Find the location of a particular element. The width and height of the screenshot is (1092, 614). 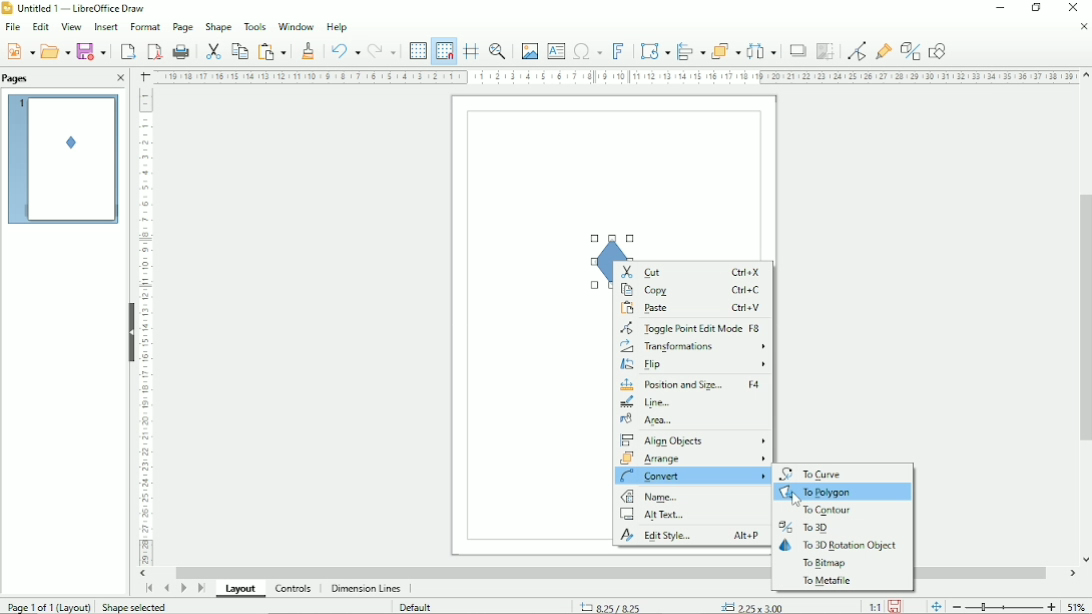

Align objects is located at coordinates (689, 50).